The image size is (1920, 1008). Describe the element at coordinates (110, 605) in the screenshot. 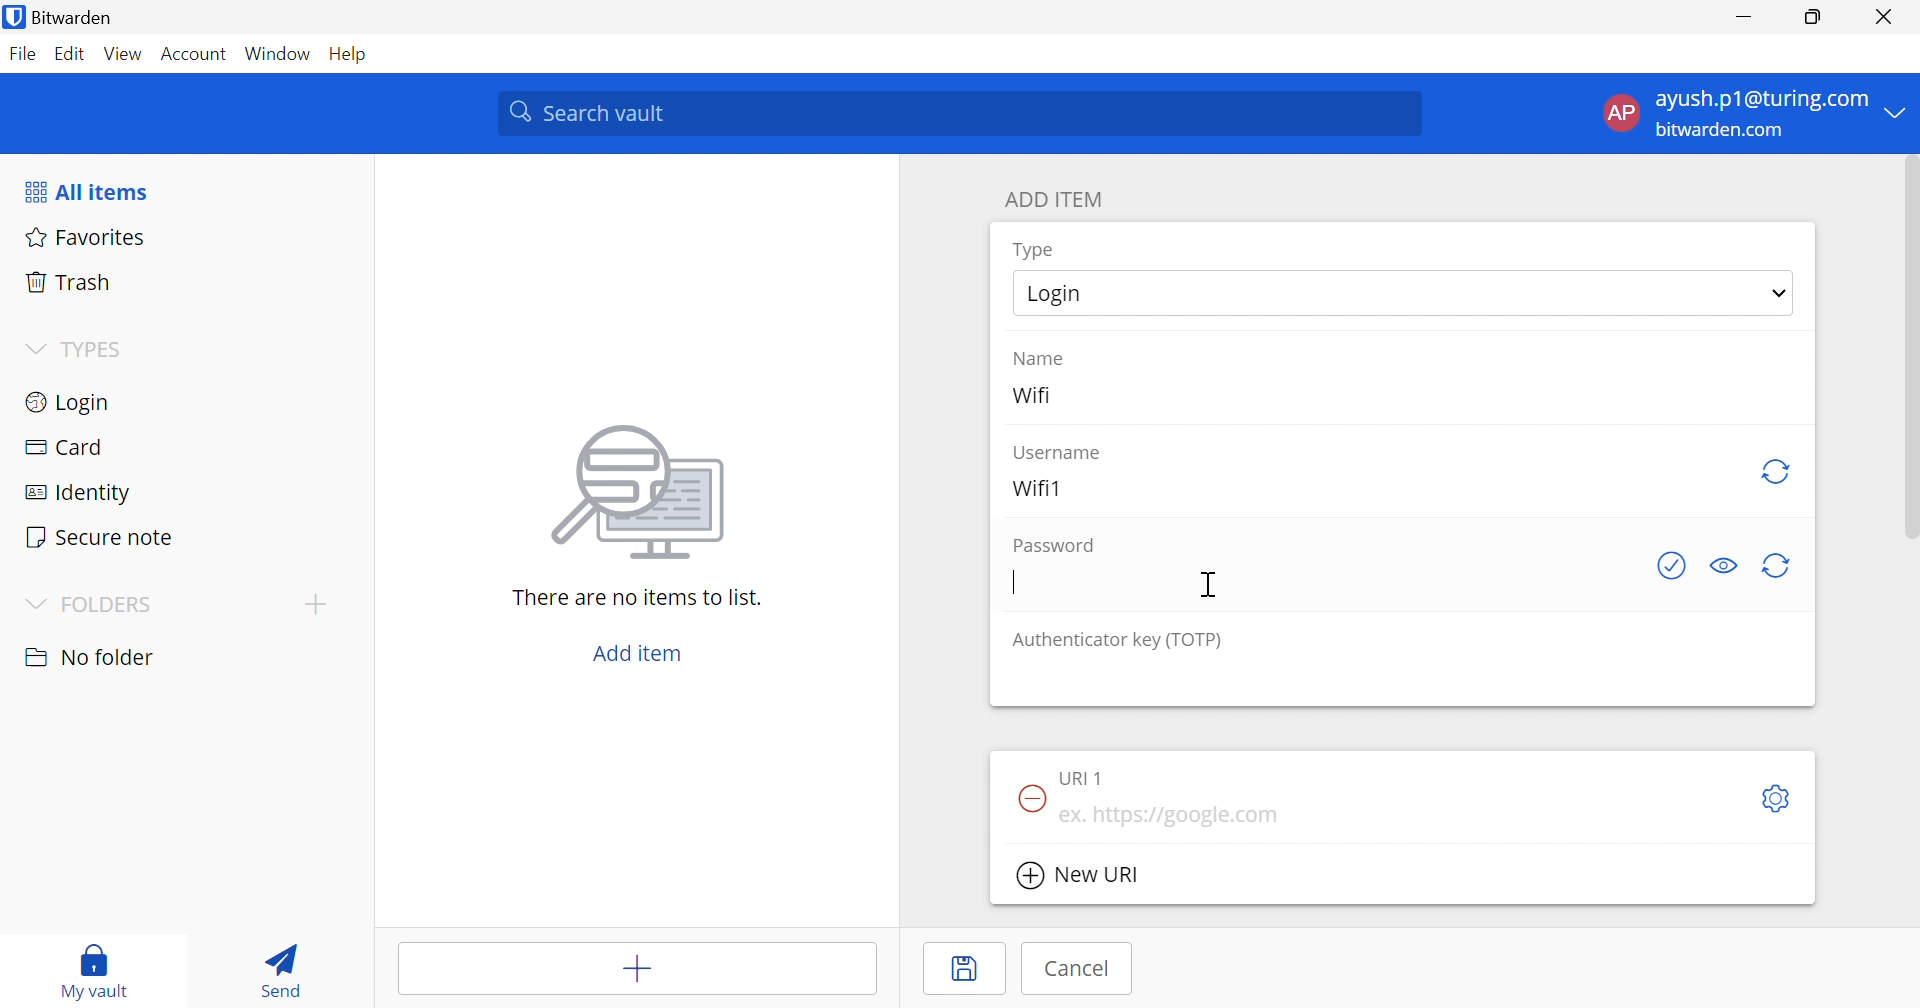

I see `FOLDERS` at that location.